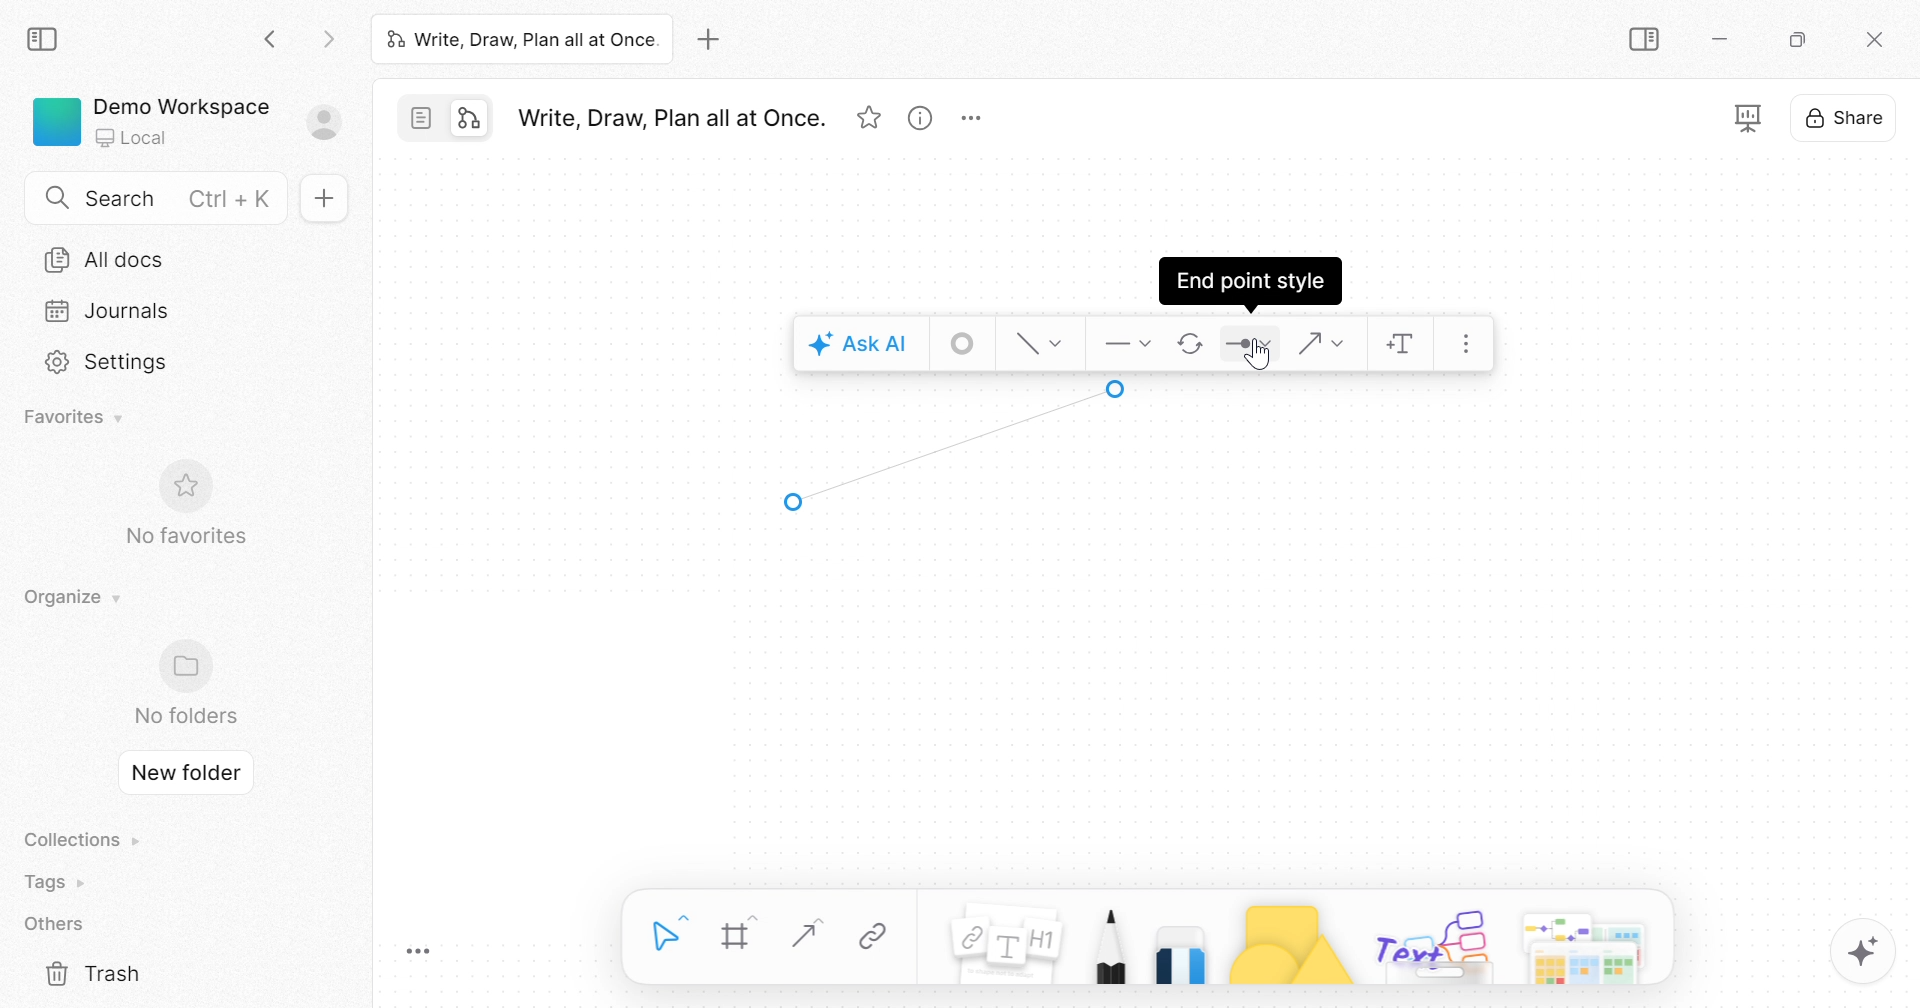 The width and height of the screenshot is (1920, 1008). I want to click on Start point style, so click(1125, 342).